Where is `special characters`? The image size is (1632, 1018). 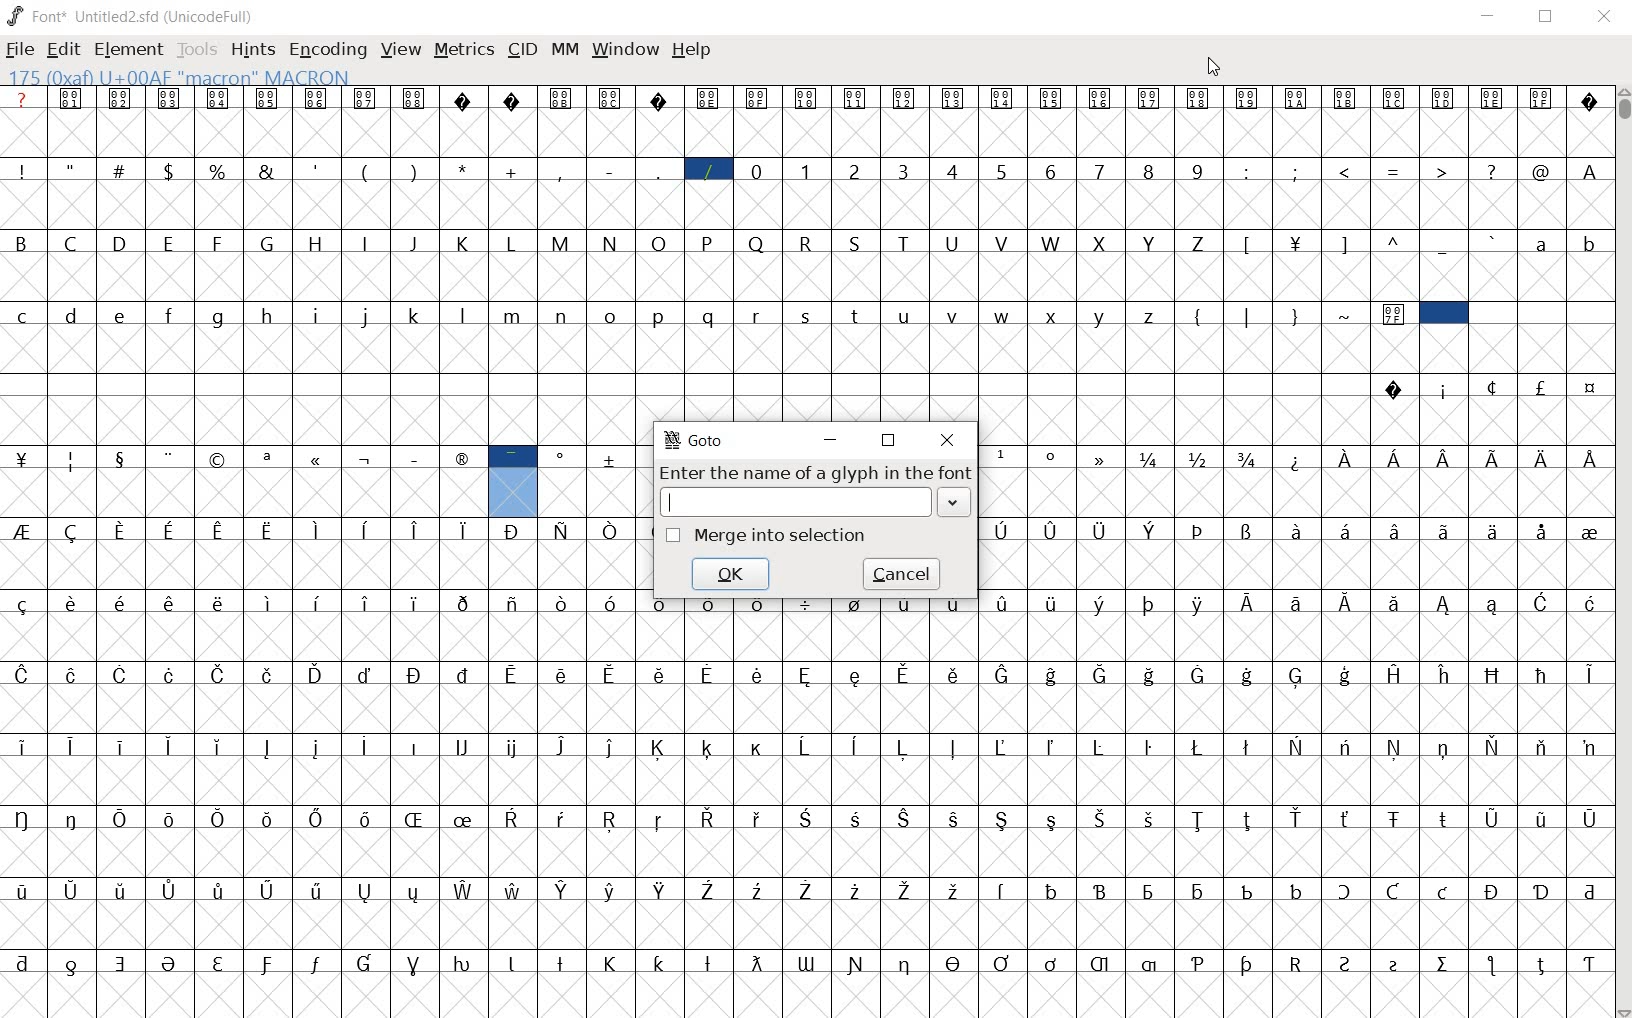
special characters is located at coordinates (804, 986).